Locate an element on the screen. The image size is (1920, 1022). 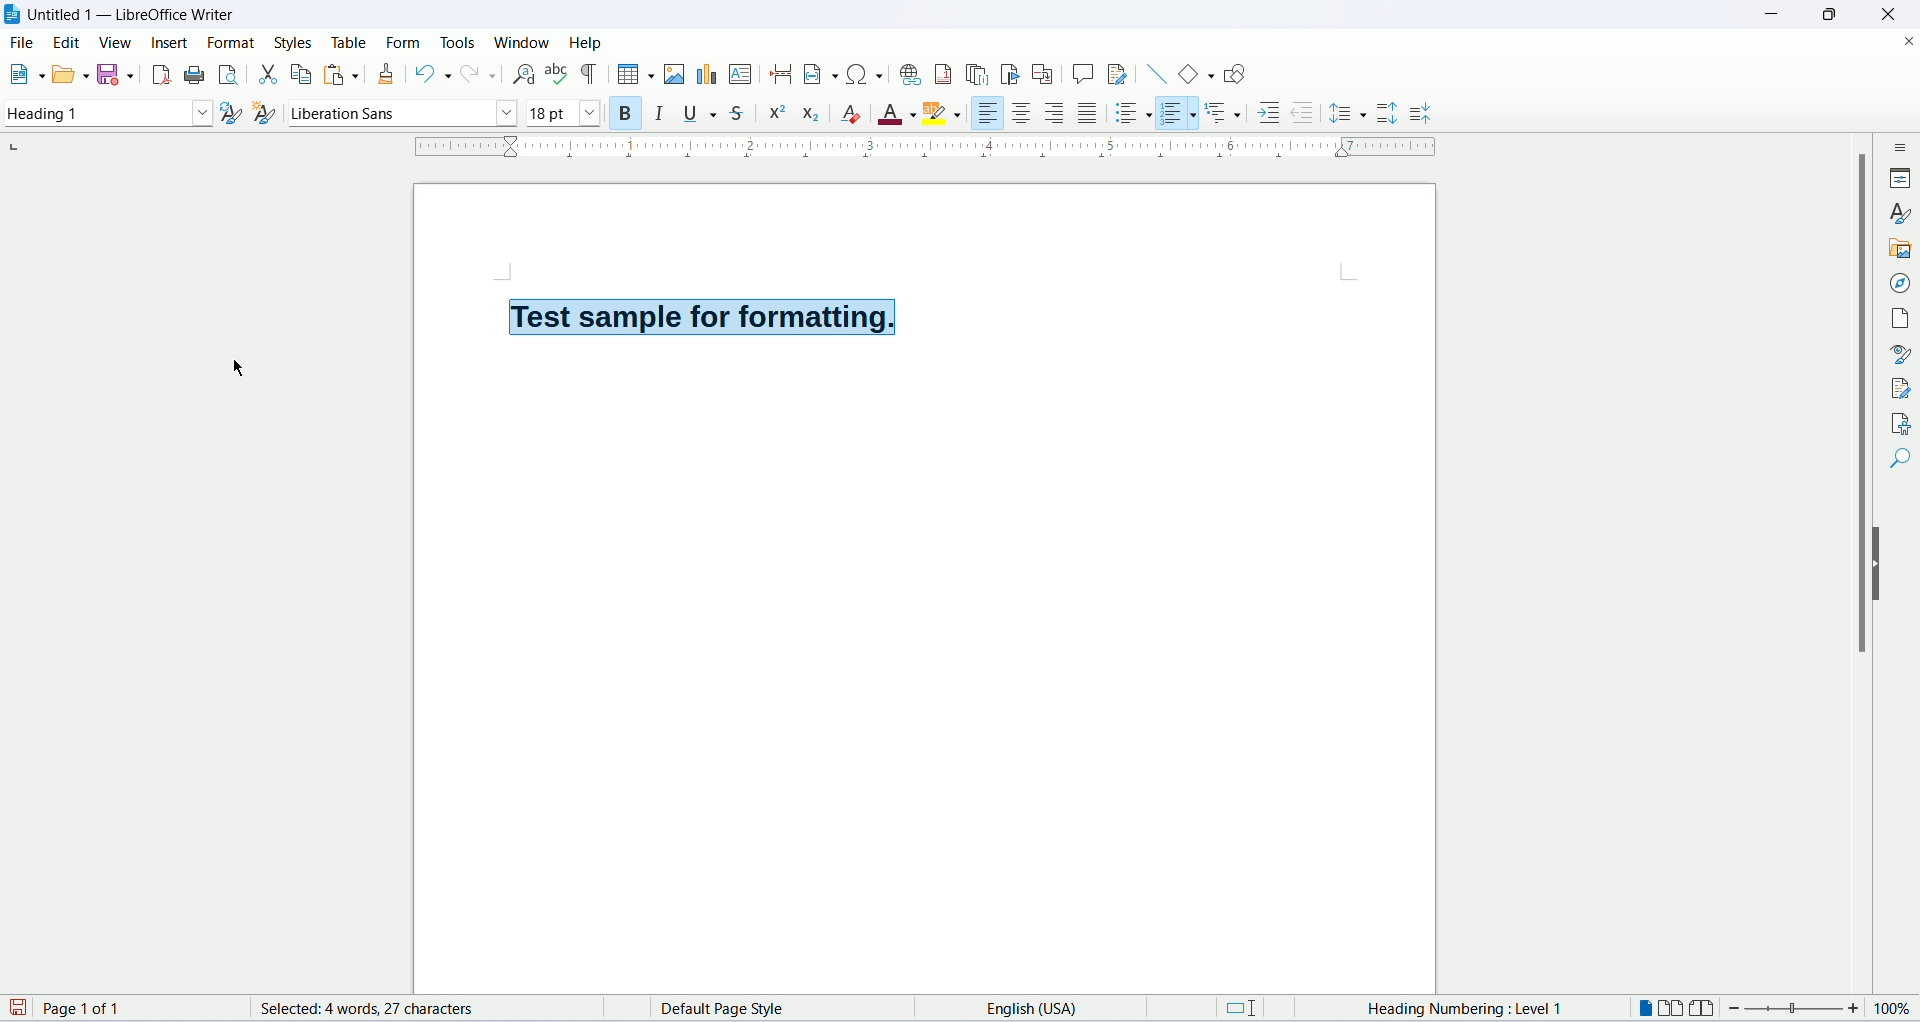
strikethrough is located at coordinates (742, 111).